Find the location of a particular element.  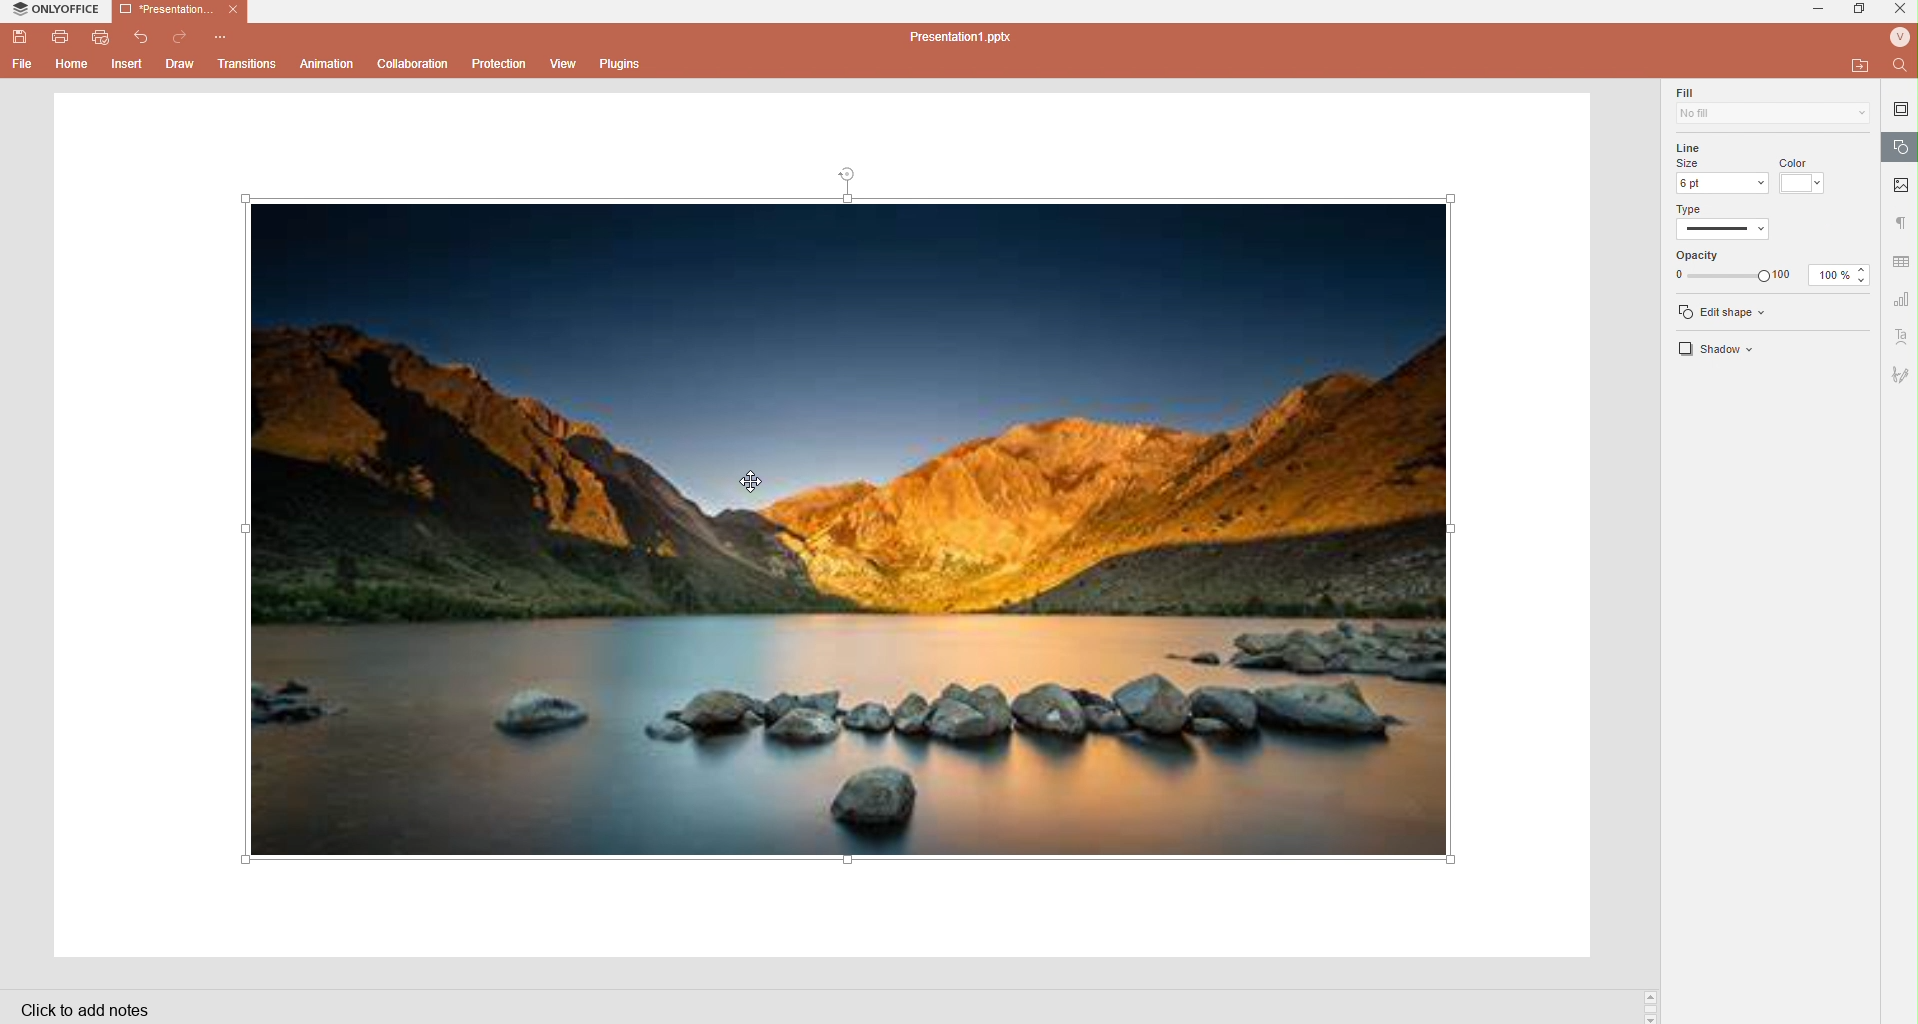

View is located at coordinates (567, 64).